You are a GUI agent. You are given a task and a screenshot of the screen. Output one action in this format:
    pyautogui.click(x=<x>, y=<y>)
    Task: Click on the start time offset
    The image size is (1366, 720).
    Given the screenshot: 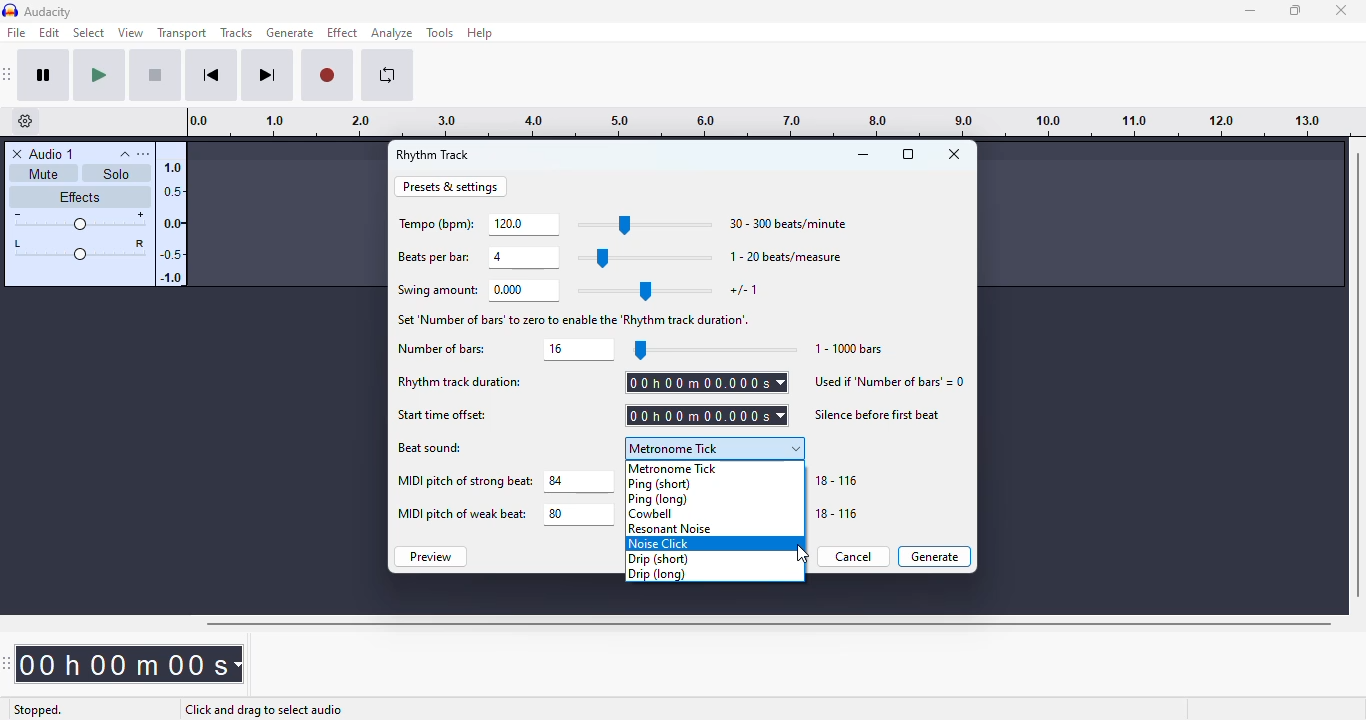 What is the action you would take?
    pyautogui.click(x=442, y=416)
    